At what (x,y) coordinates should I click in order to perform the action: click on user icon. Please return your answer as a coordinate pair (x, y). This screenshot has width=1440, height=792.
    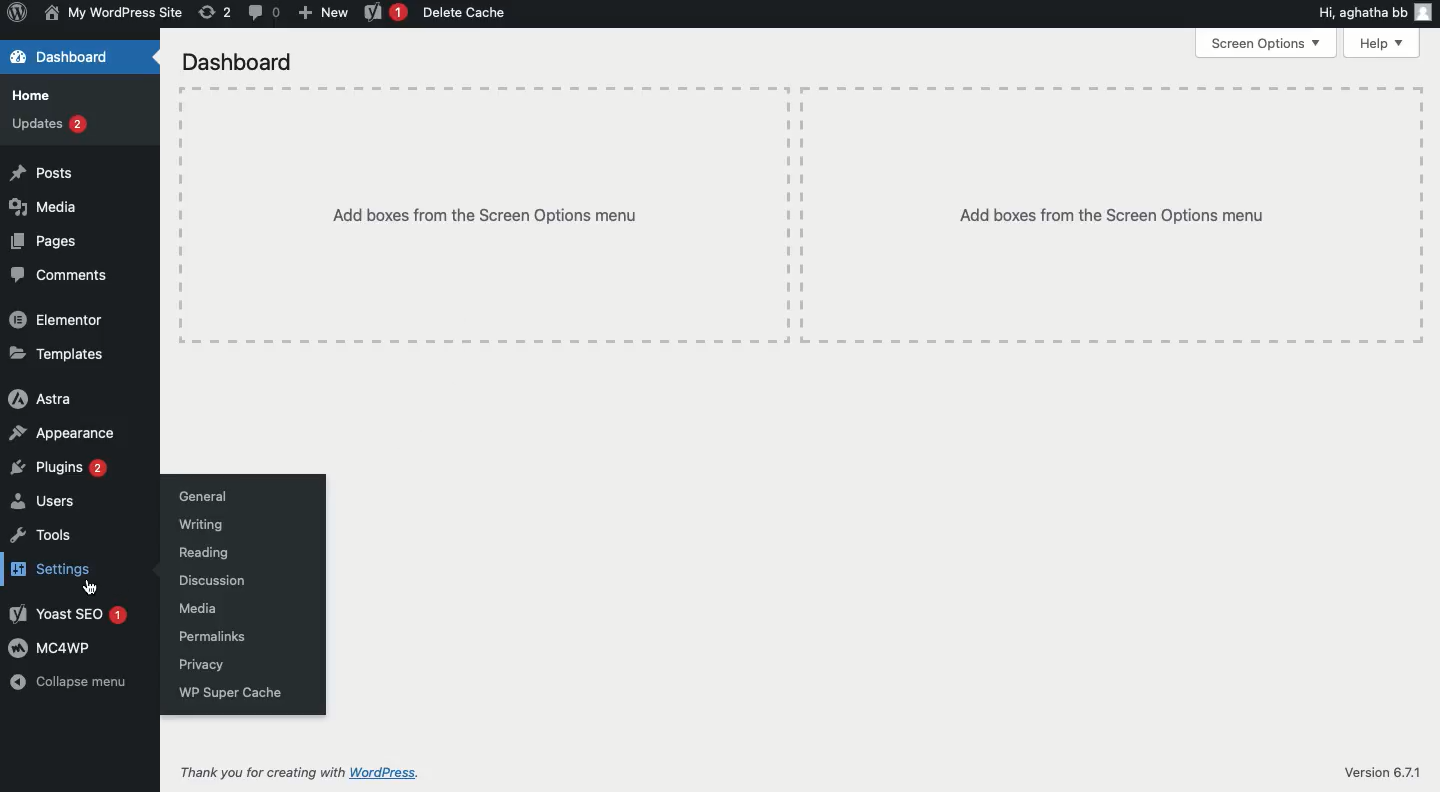
    Looking at the image, I should click on (1423, 12).